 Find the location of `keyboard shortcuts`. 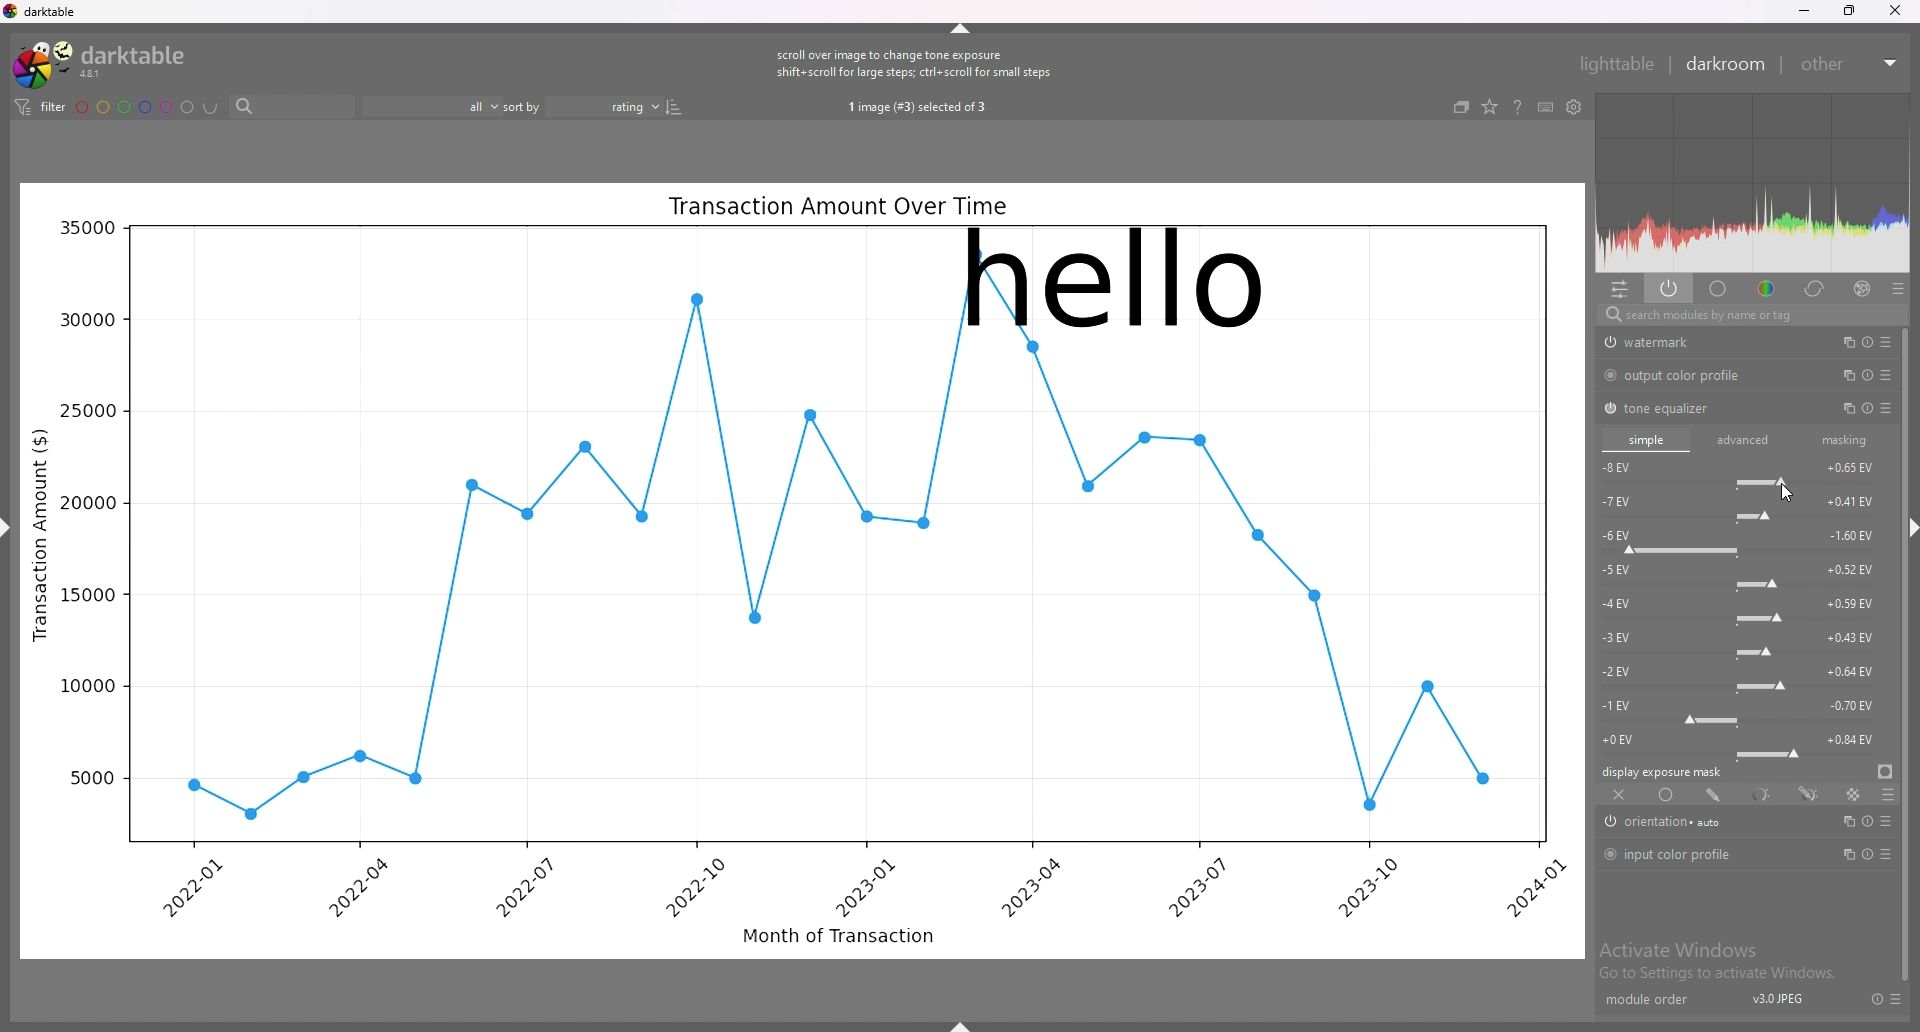

keyboard shortcuts is located at coordinates (1545, 107).